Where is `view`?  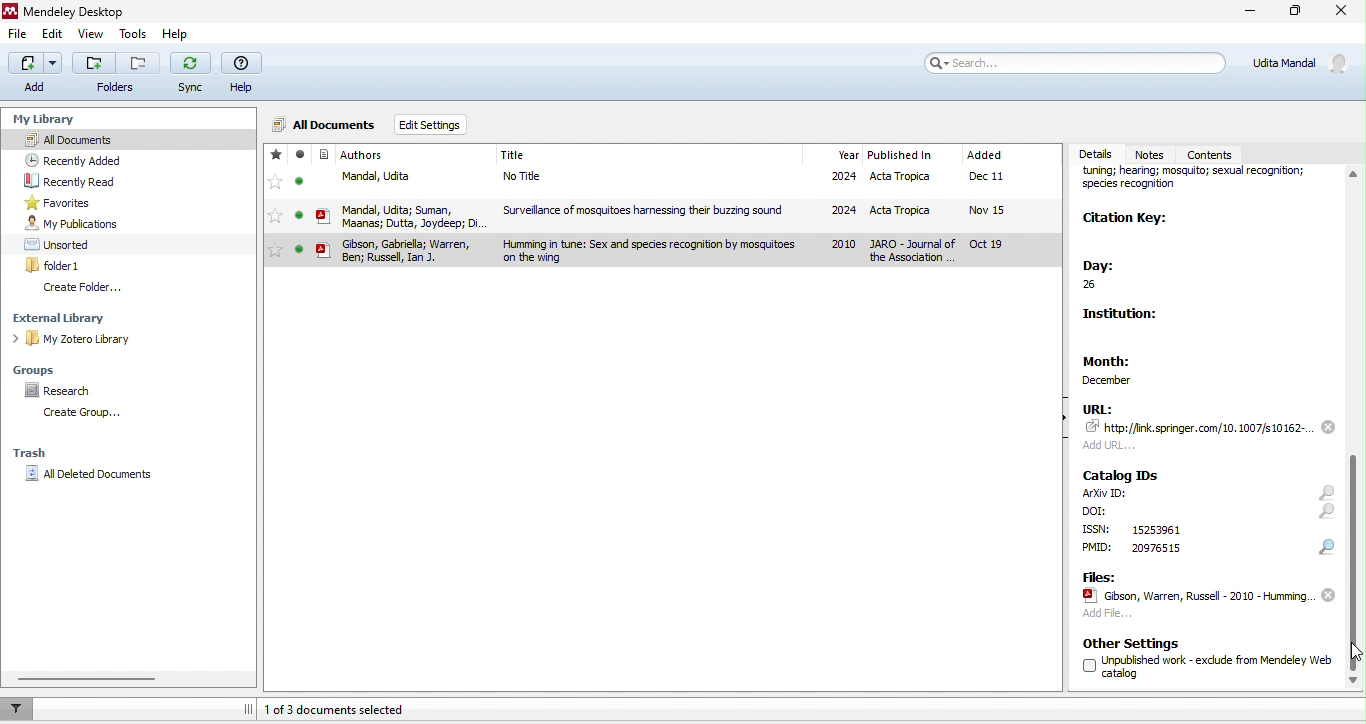 view is located at coordinates (91, 36).